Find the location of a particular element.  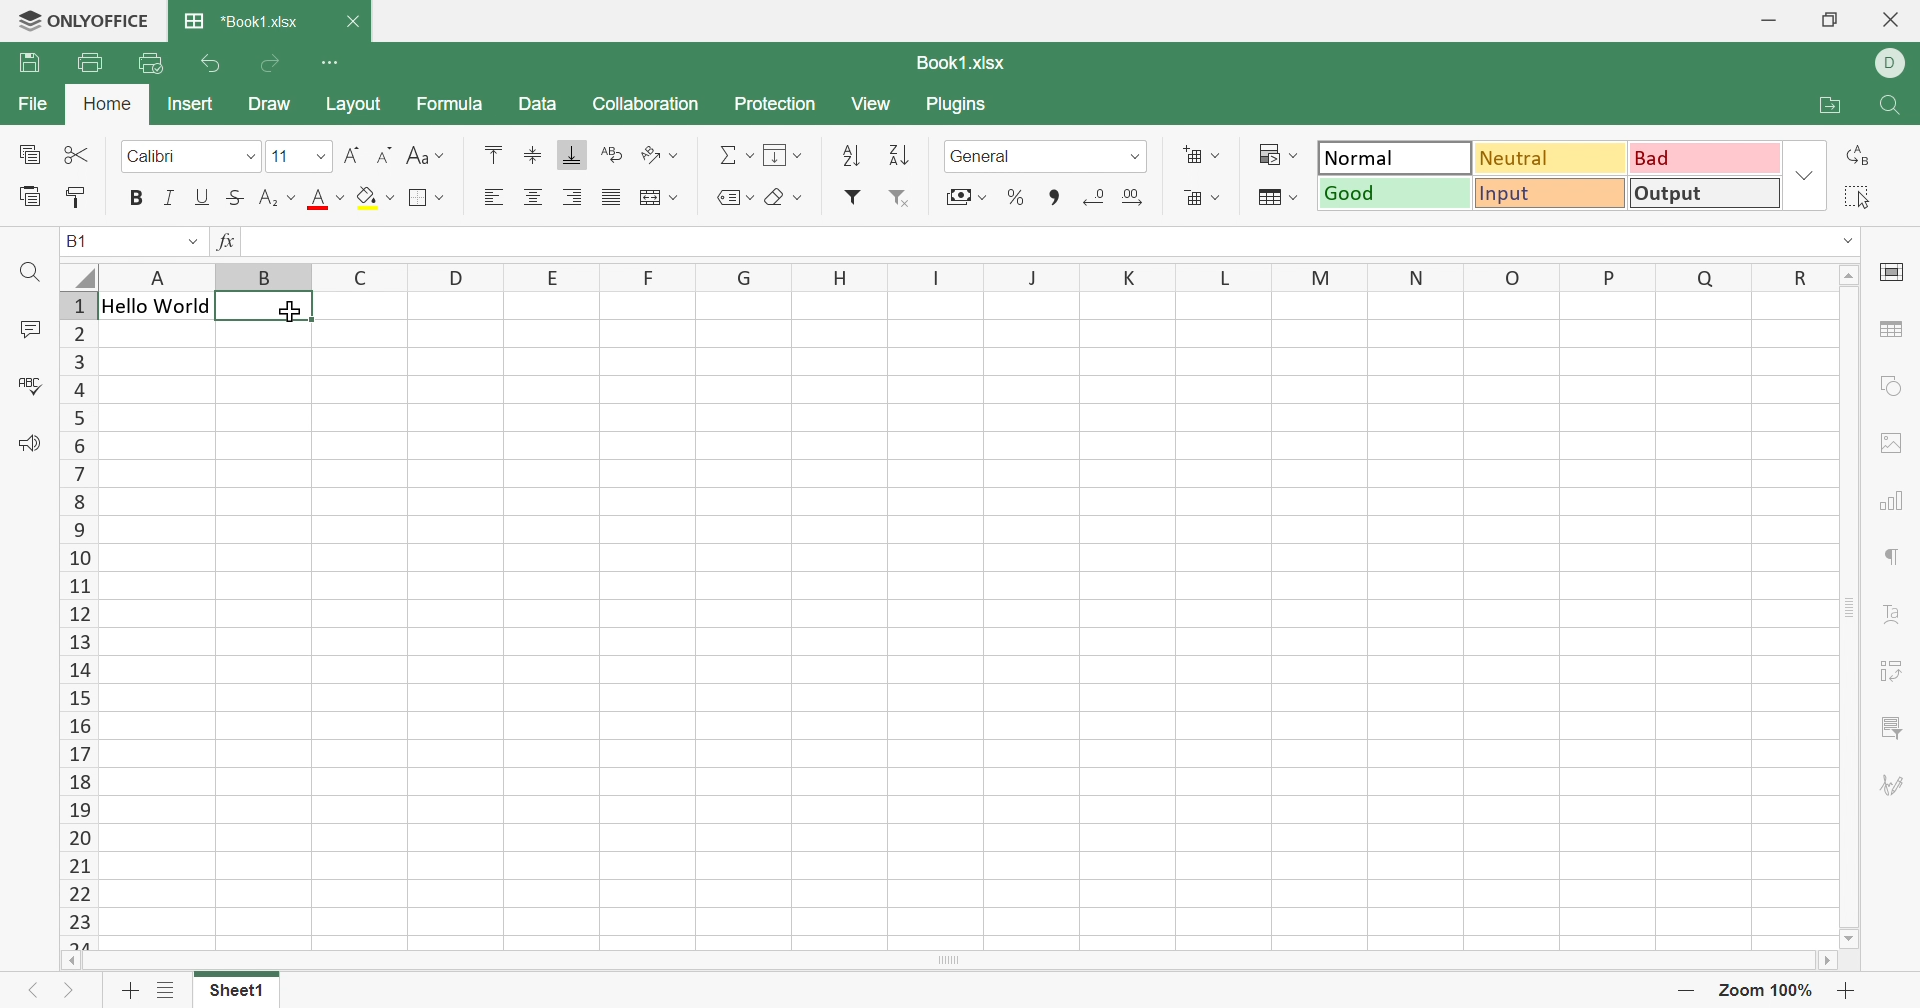

Accounting style is located at coordinates (965, 196).